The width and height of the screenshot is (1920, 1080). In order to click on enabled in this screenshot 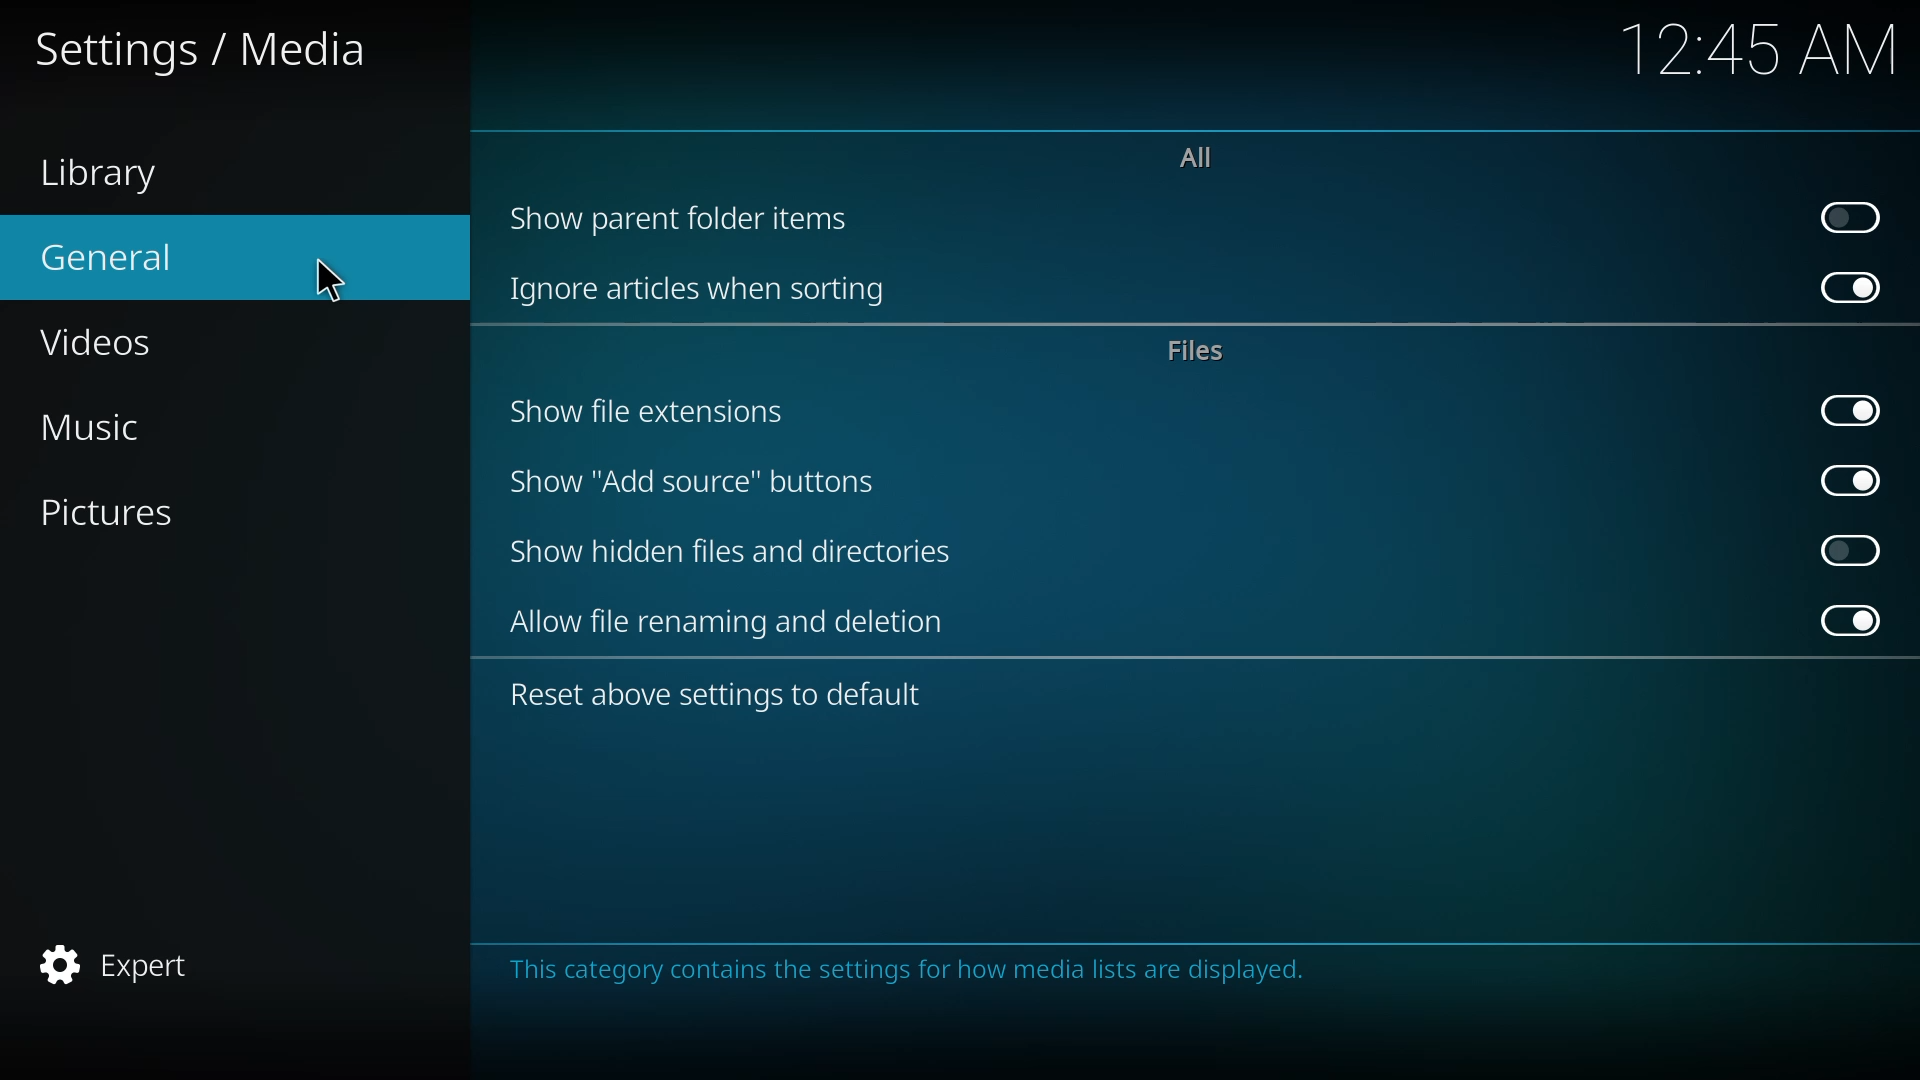, I will do `click(1849, 407)`.